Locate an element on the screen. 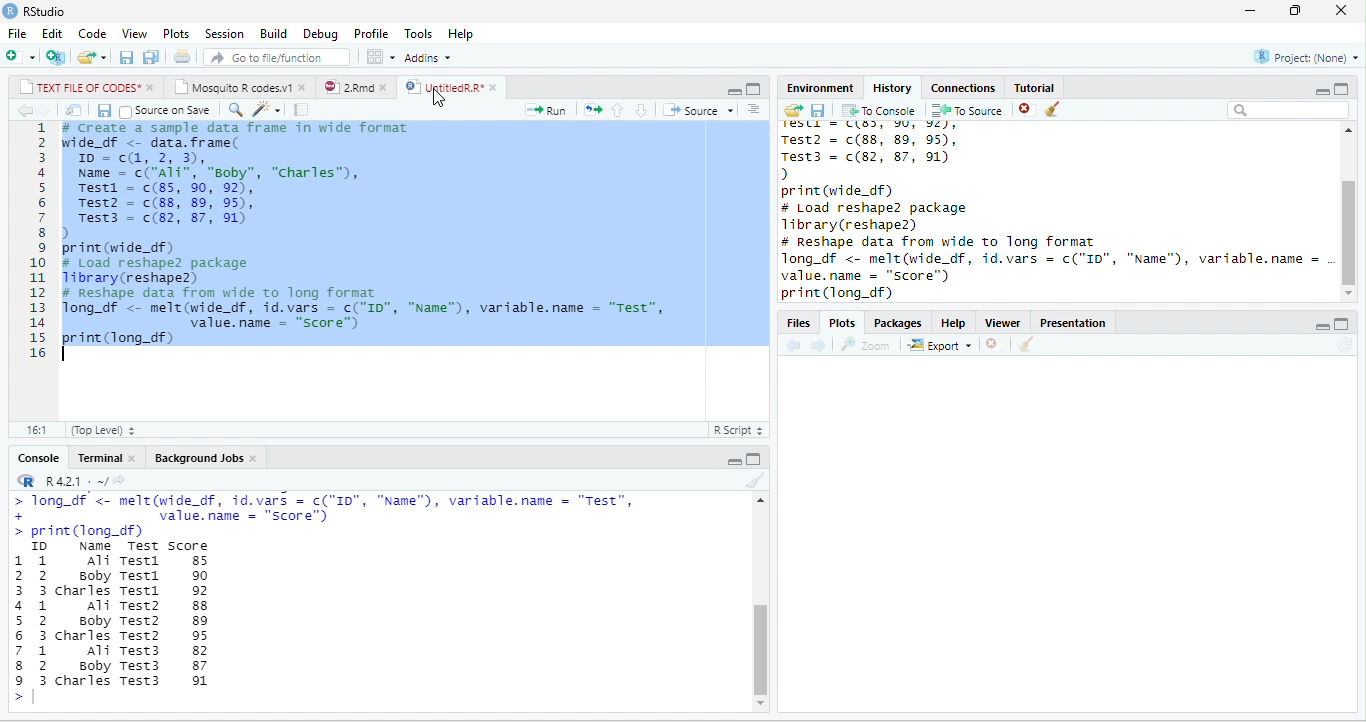 The image size is (1366, 722). resize is located at coordinates (1295, 11).